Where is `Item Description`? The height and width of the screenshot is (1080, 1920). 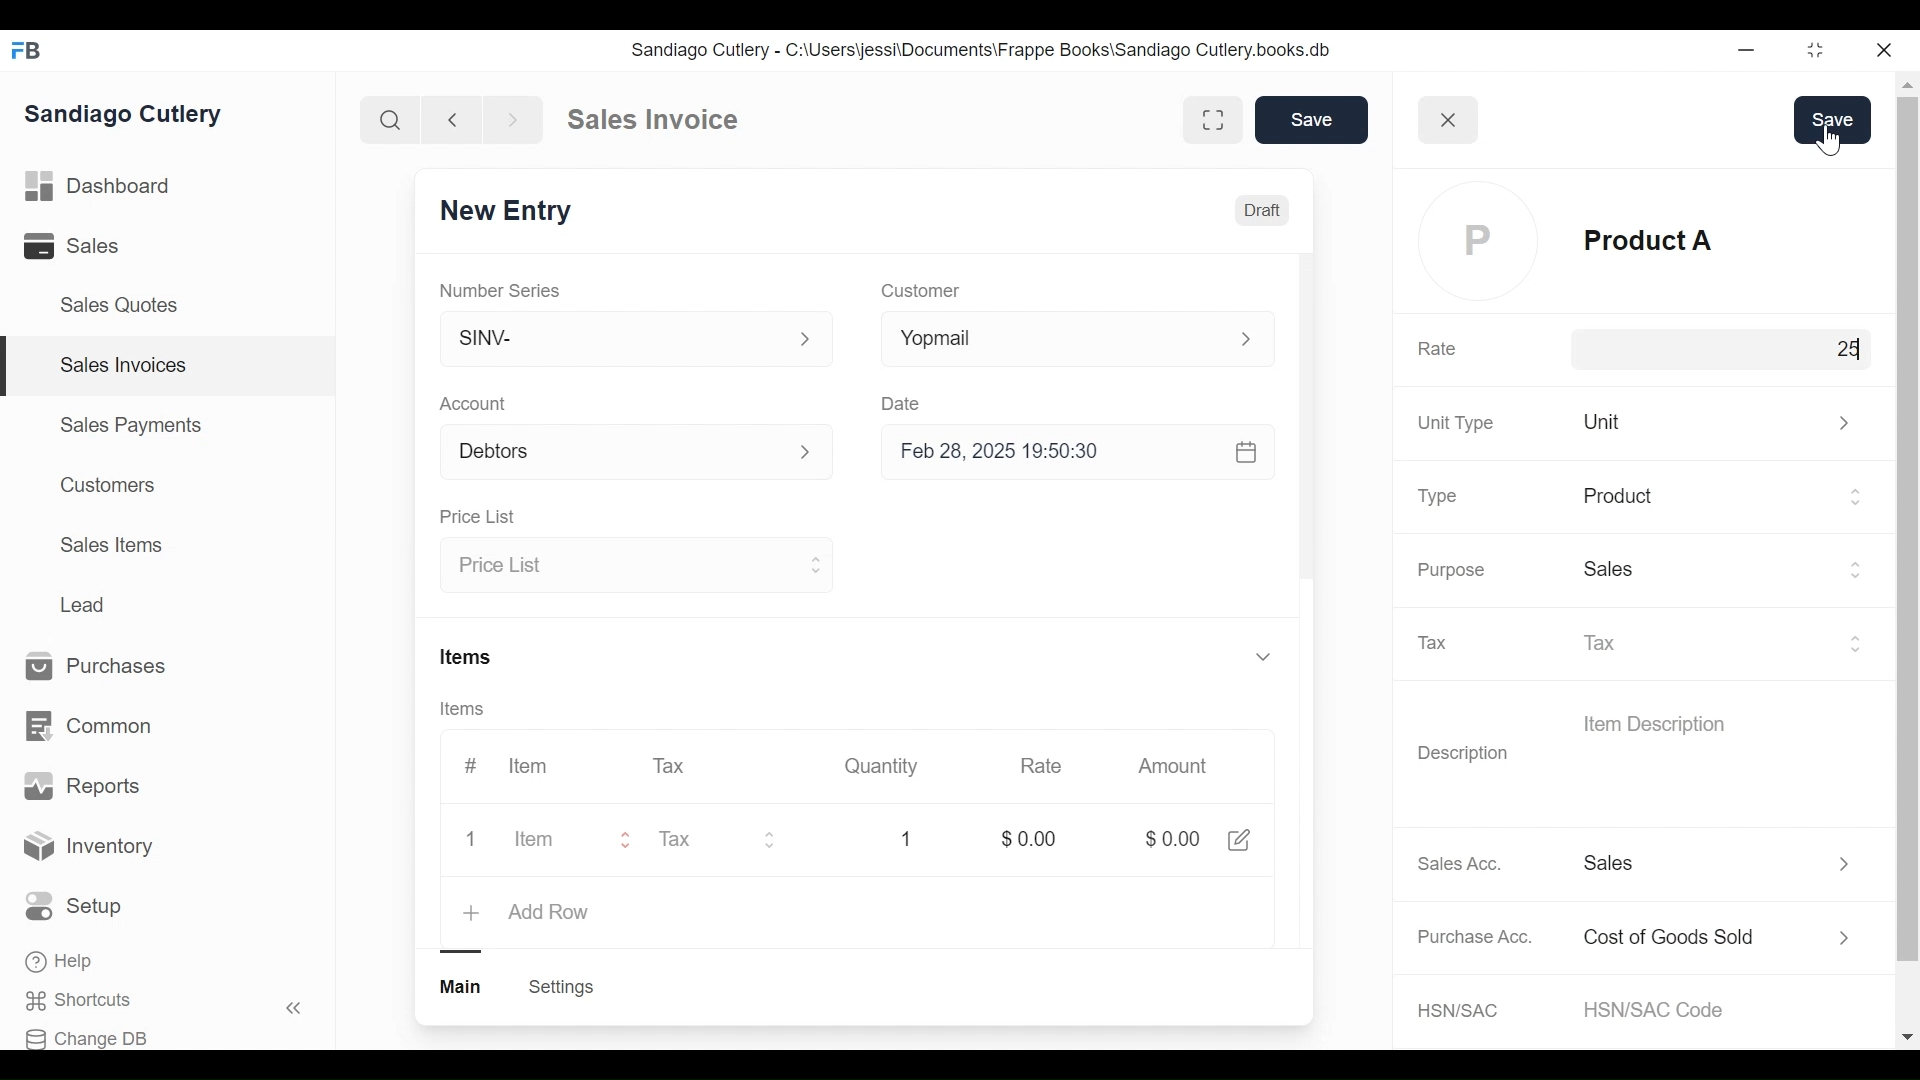 Item Description is located at coordinates (1653, 722).